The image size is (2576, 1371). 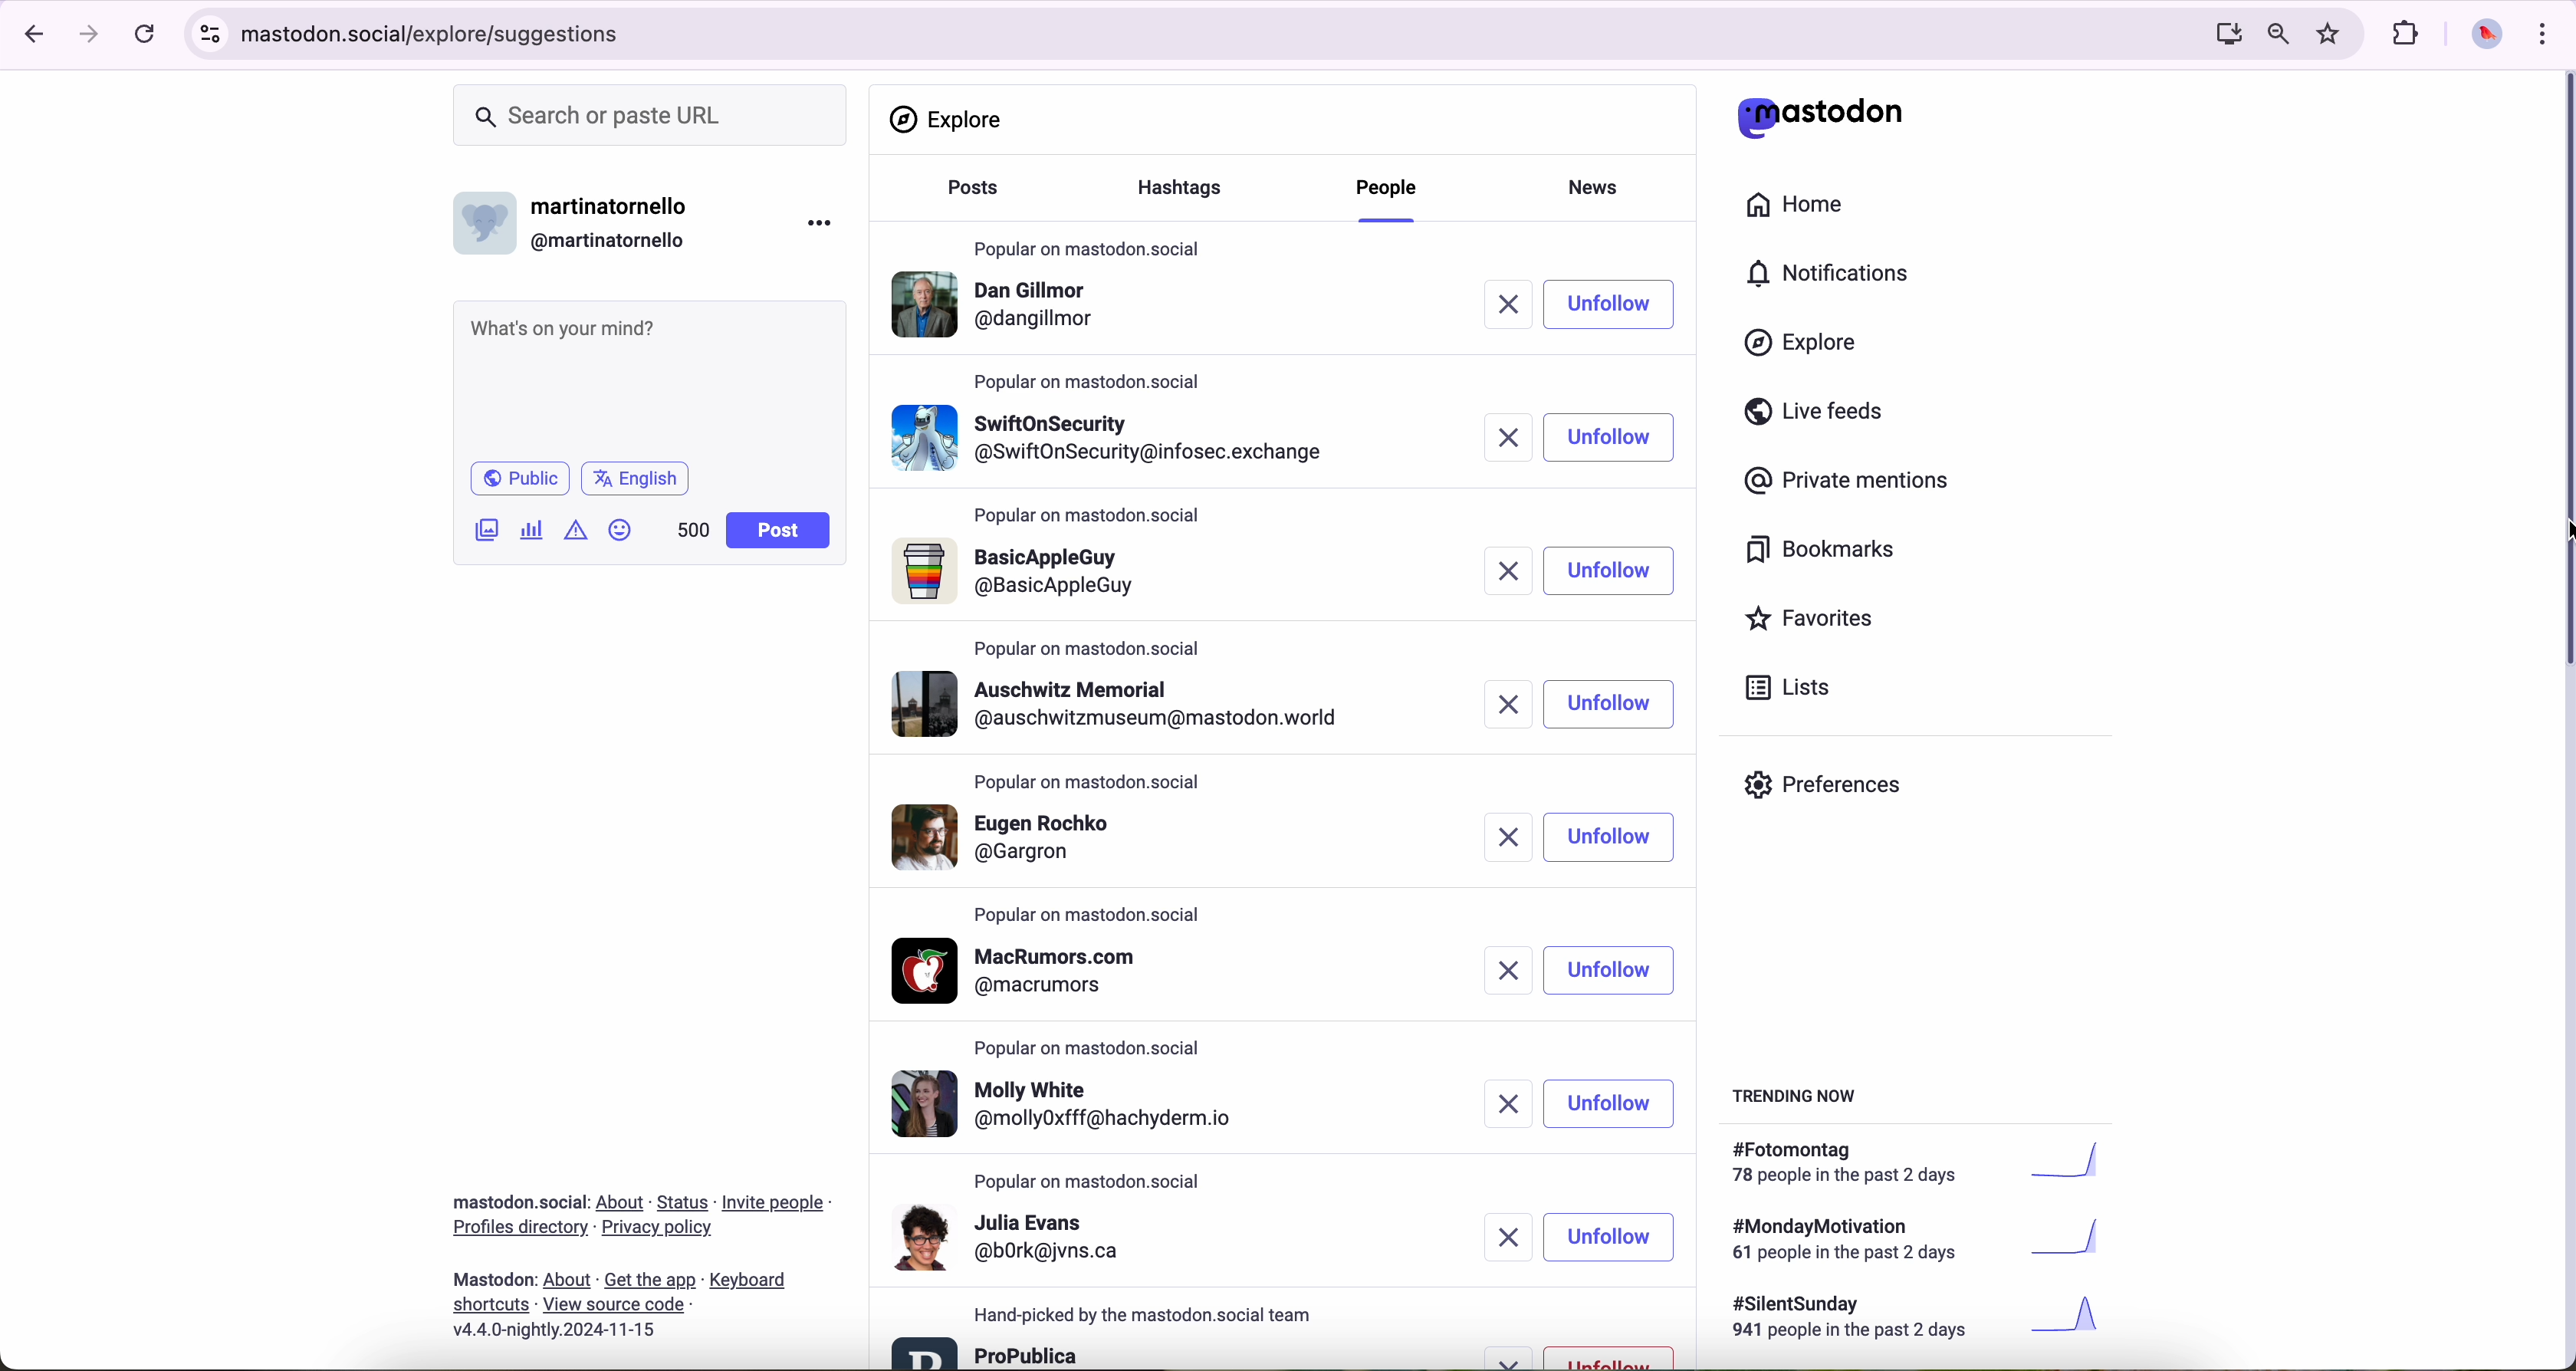 I want to click on remove, so click(x=1521, y=305).